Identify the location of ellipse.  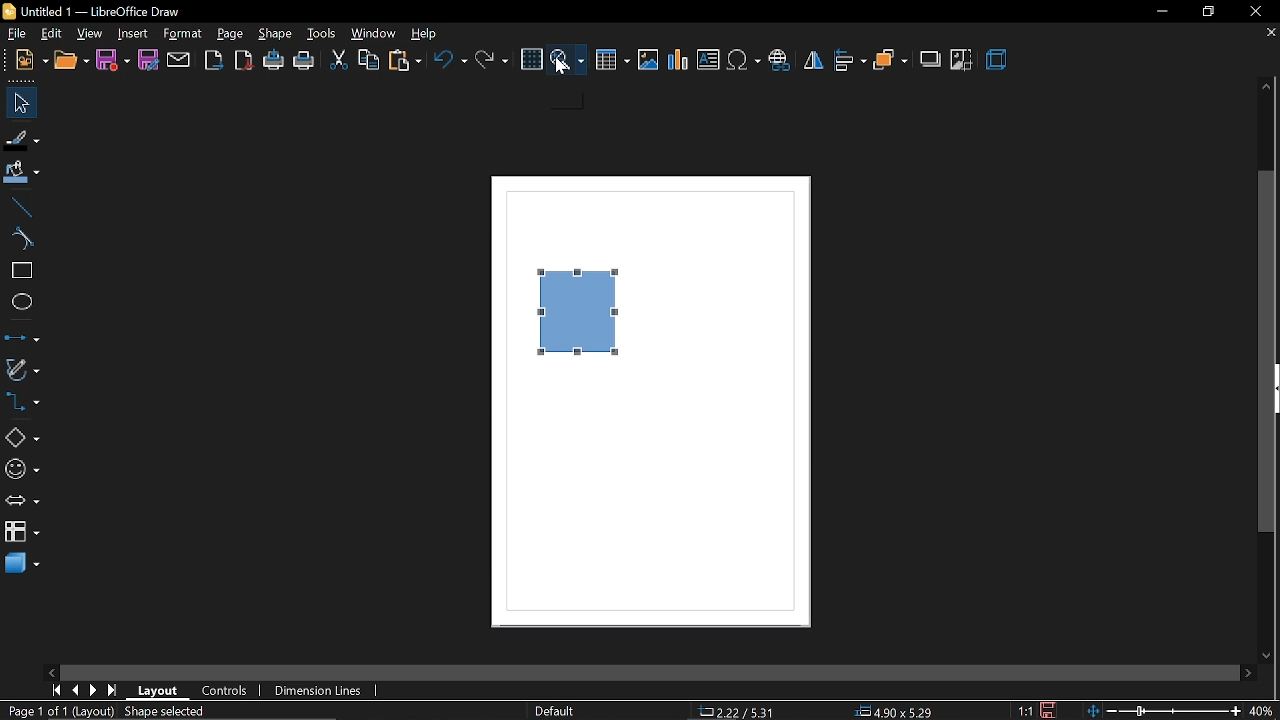
(18, 302).